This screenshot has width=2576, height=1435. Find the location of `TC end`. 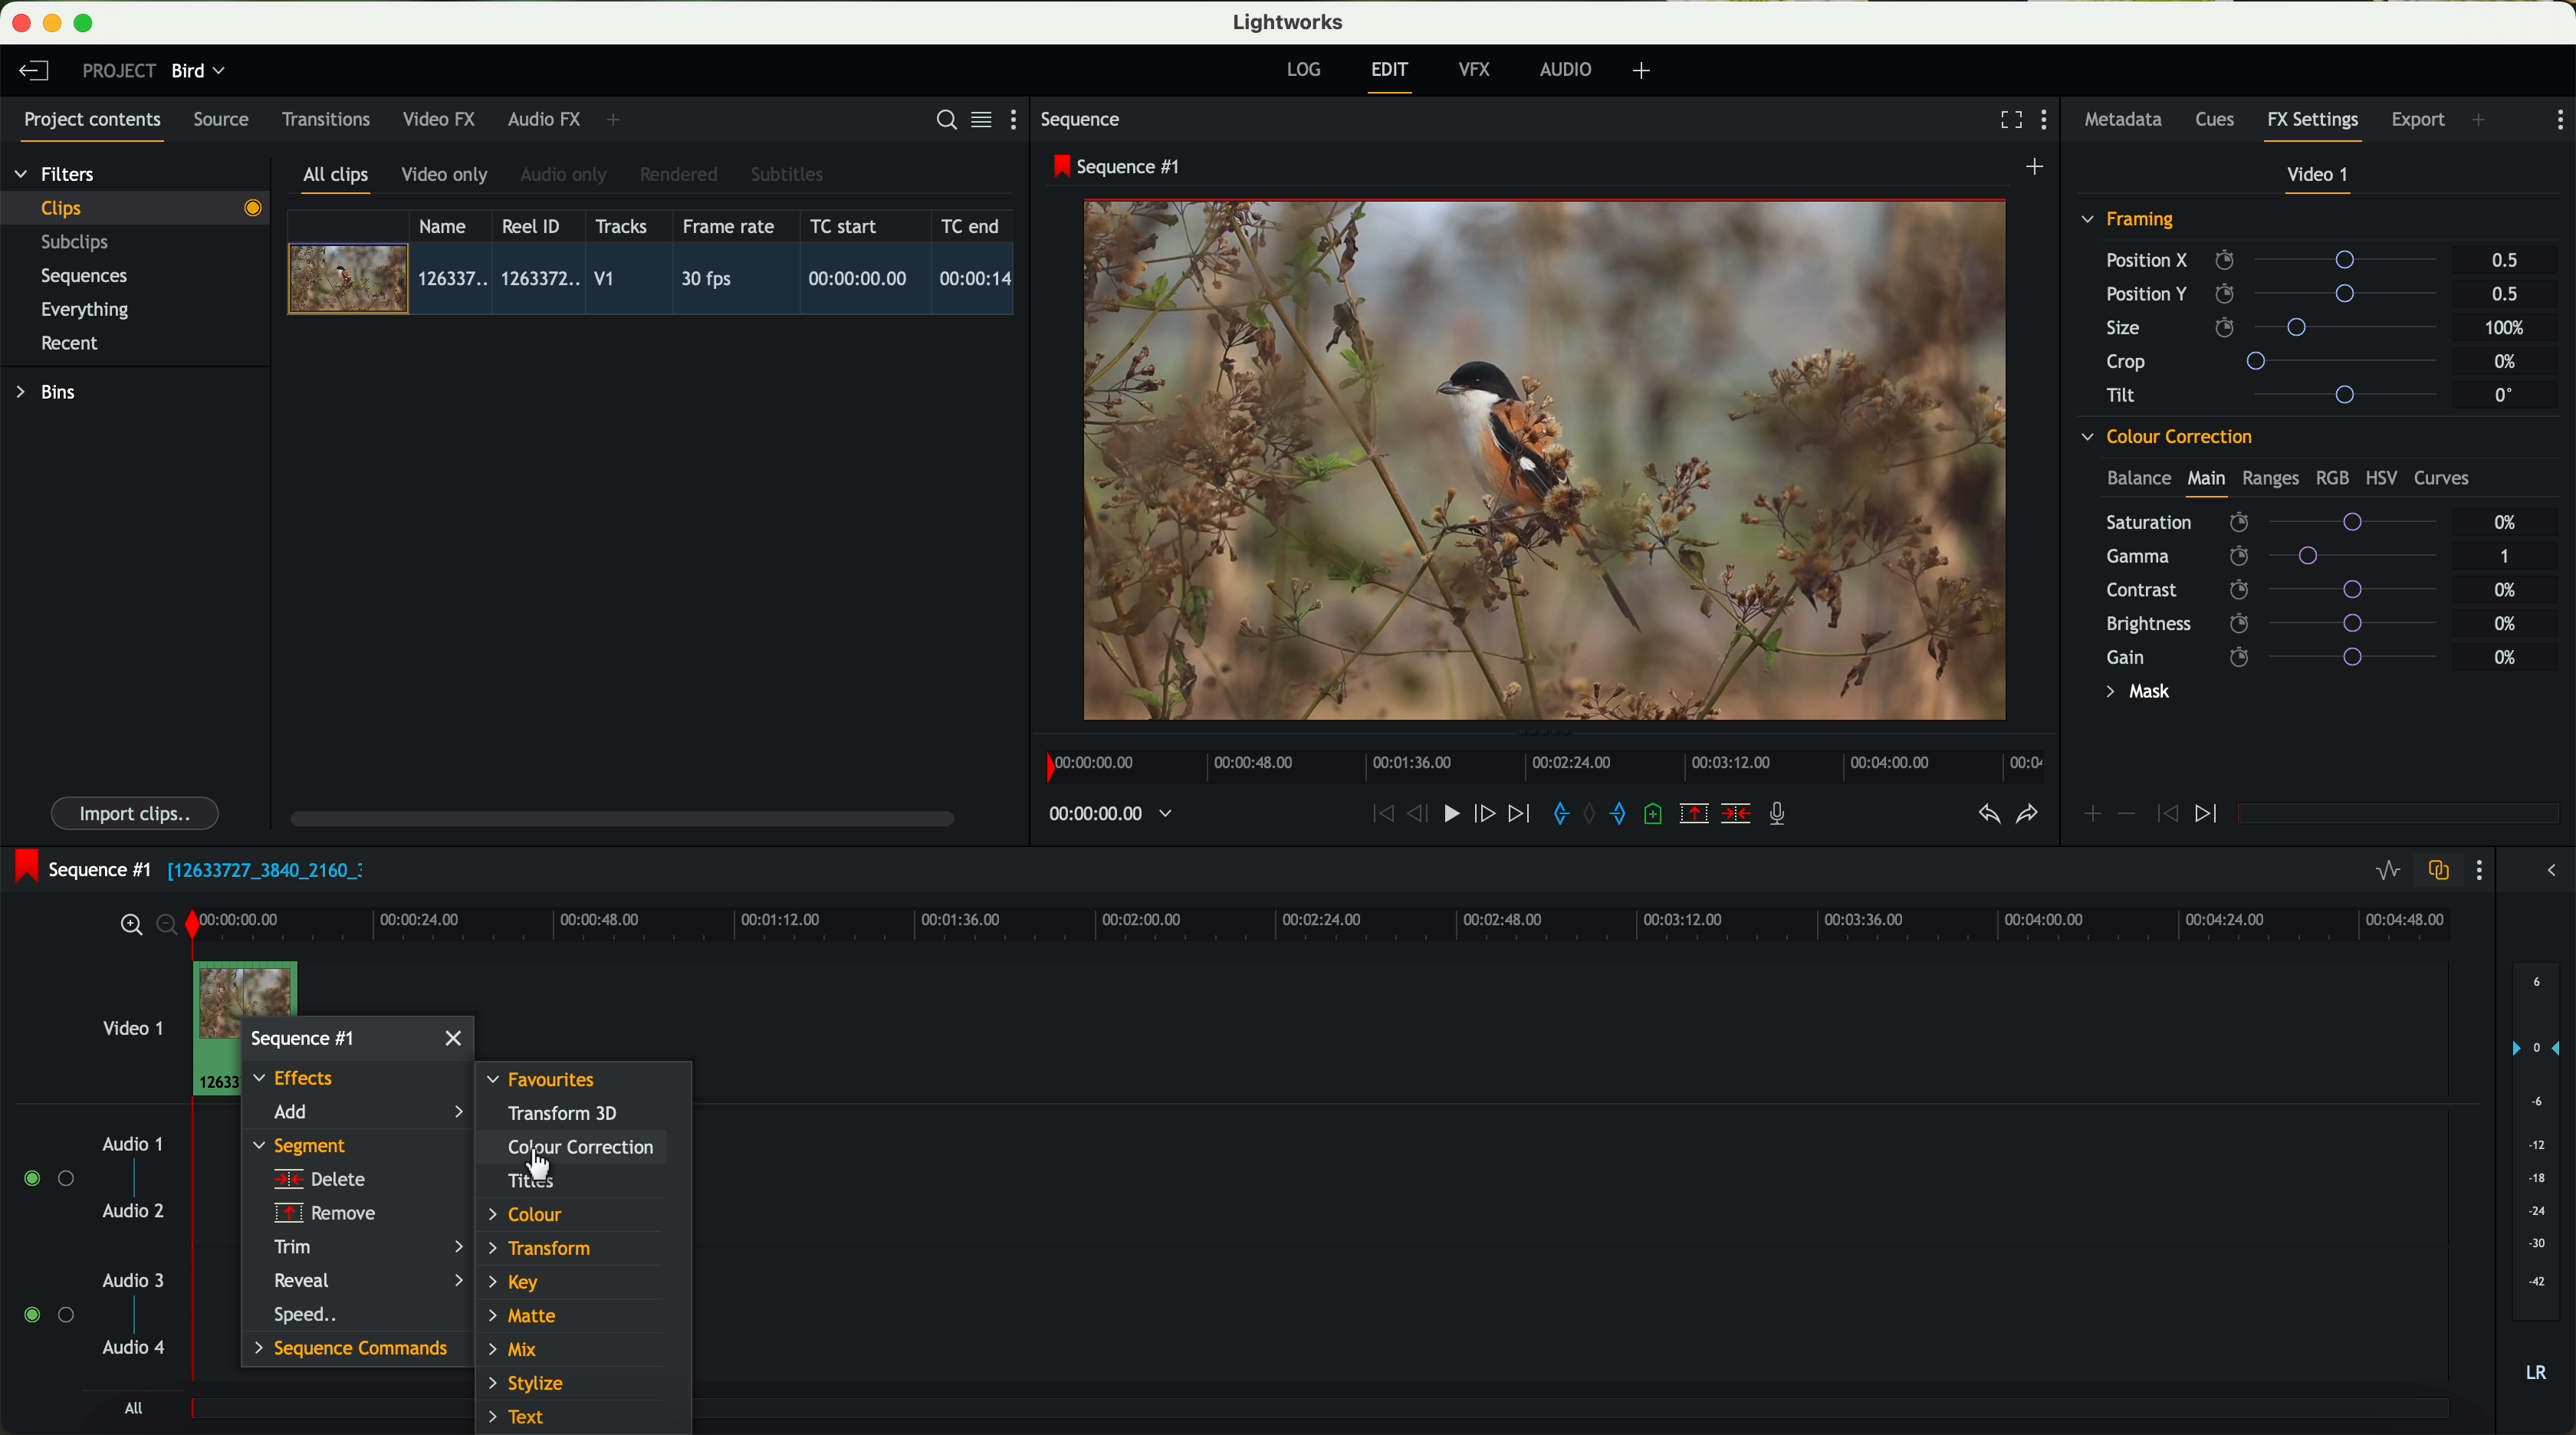

TC end is located at coordinates (972, 225).